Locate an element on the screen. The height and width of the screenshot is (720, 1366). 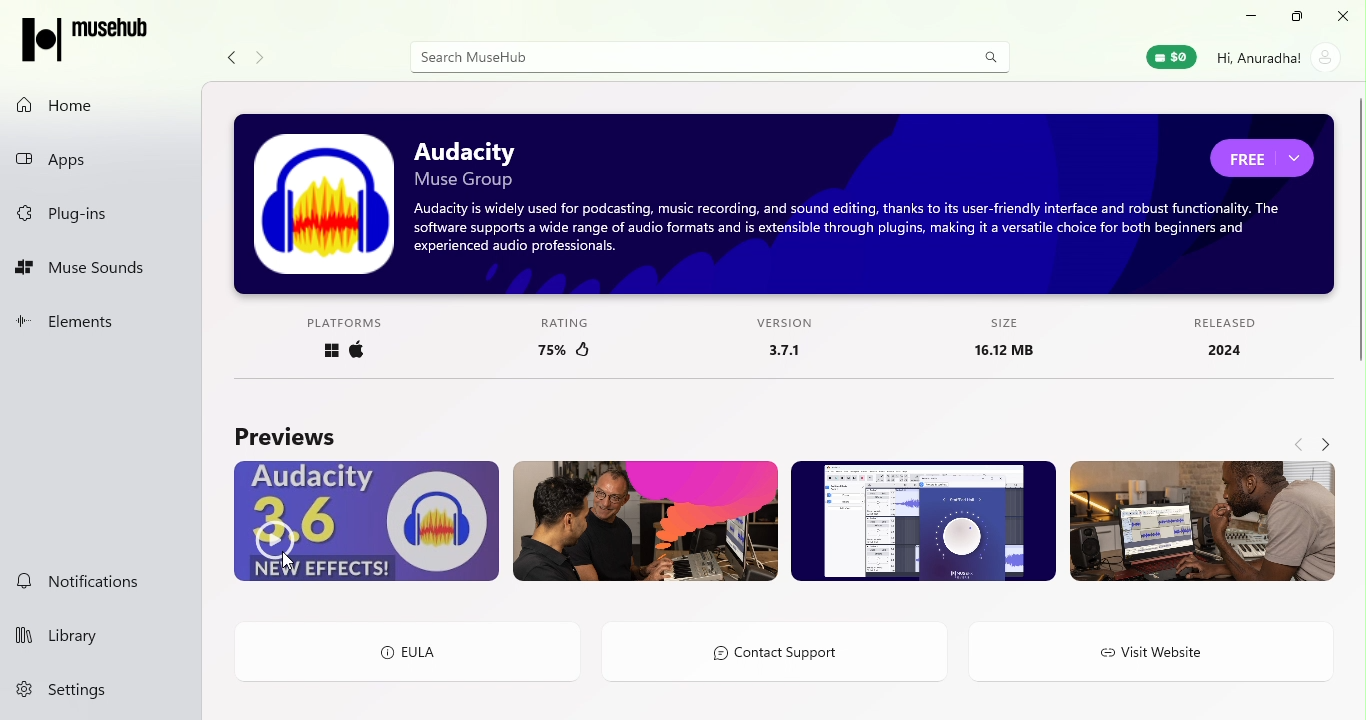
Elements is located at coordinates (101, 324).